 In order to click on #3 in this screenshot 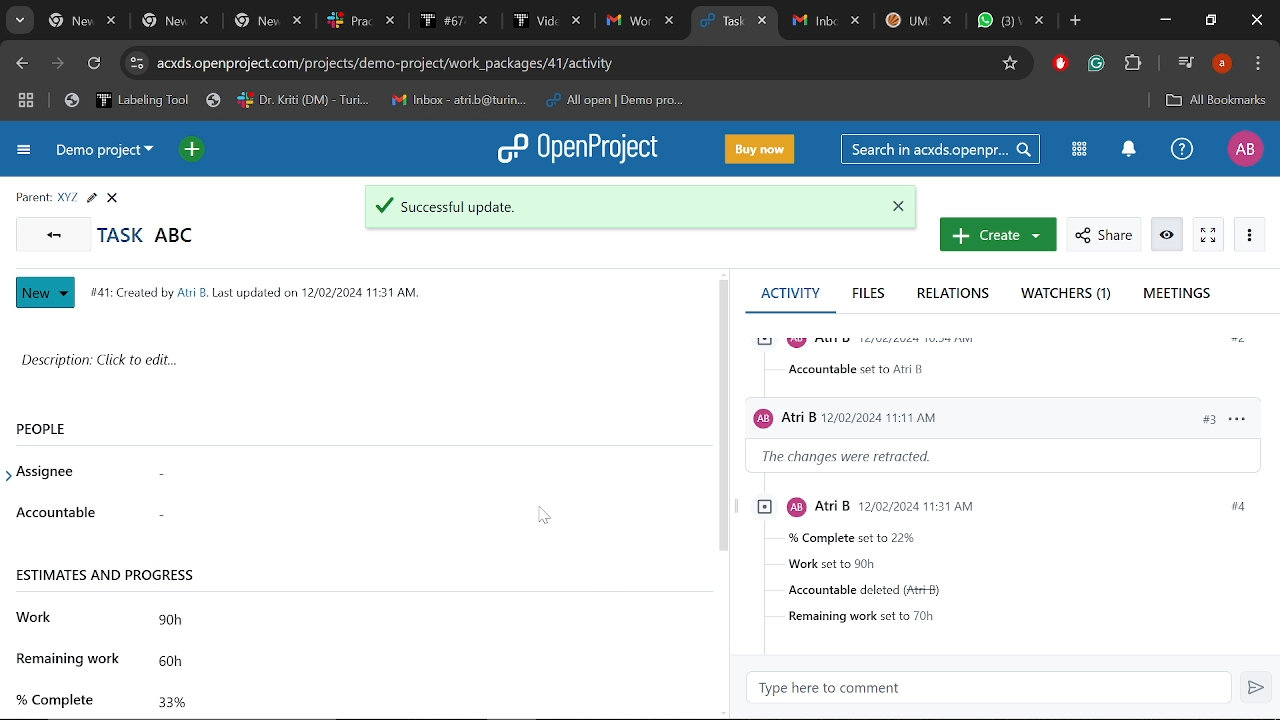, I will do `click(1198, 418)`.